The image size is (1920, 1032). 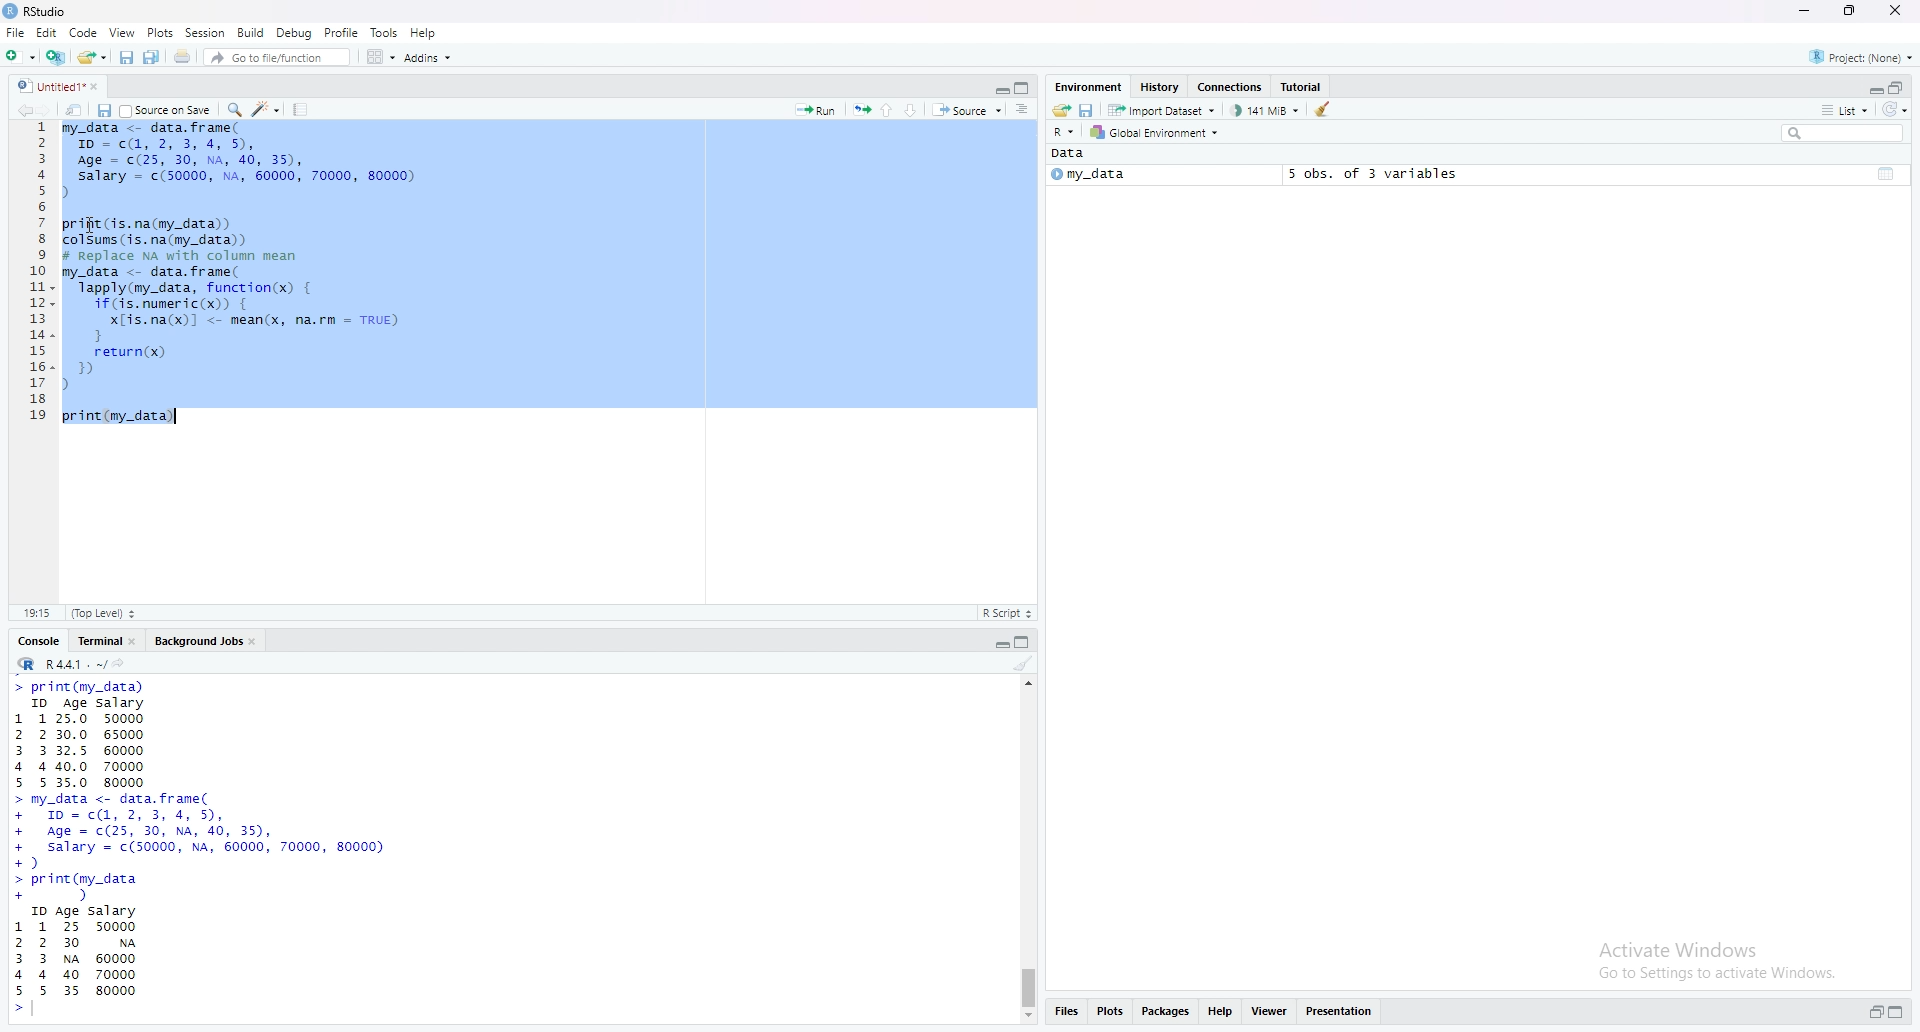 What do you see at coordinates (1028, 850) in the screenshot?
I see `scrollbar` at bounding box center [1028, 850].